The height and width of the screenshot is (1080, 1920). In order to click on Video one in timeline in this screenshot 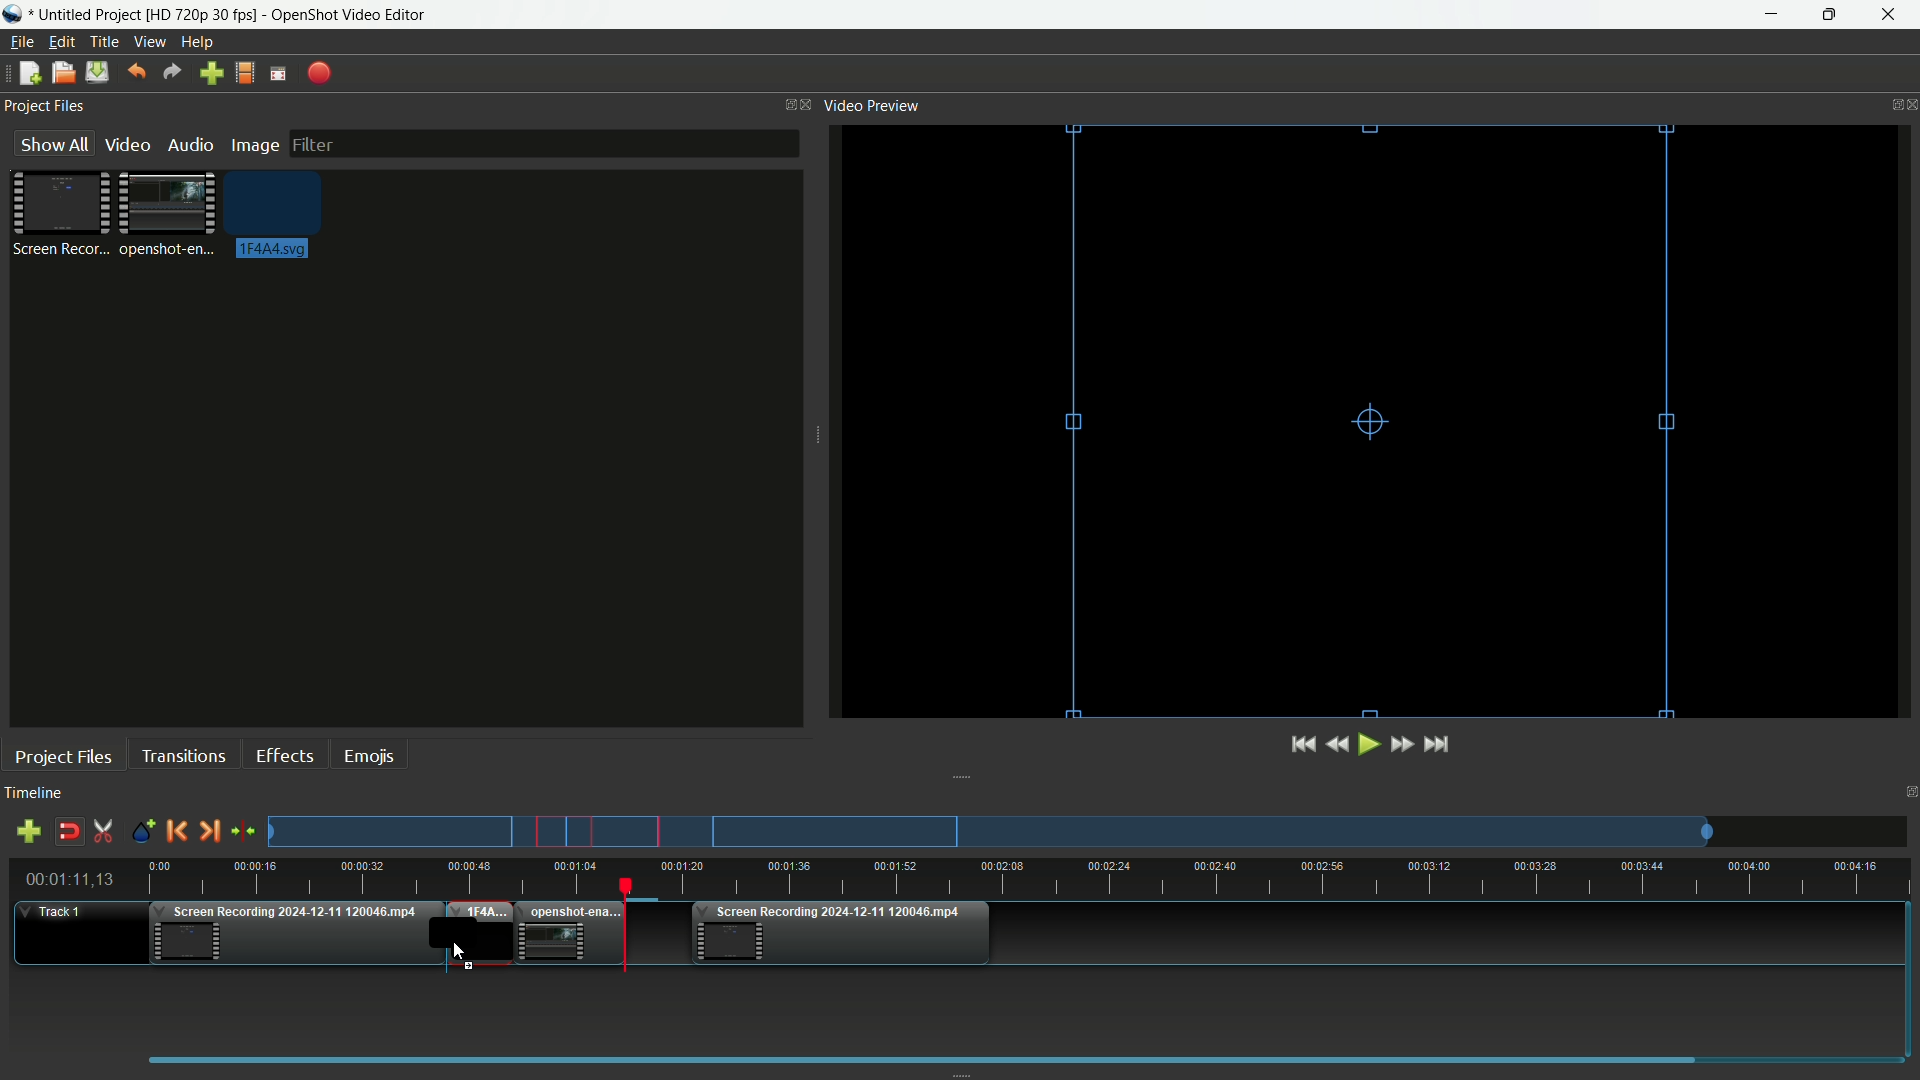, I will do `click(293, 937)`.